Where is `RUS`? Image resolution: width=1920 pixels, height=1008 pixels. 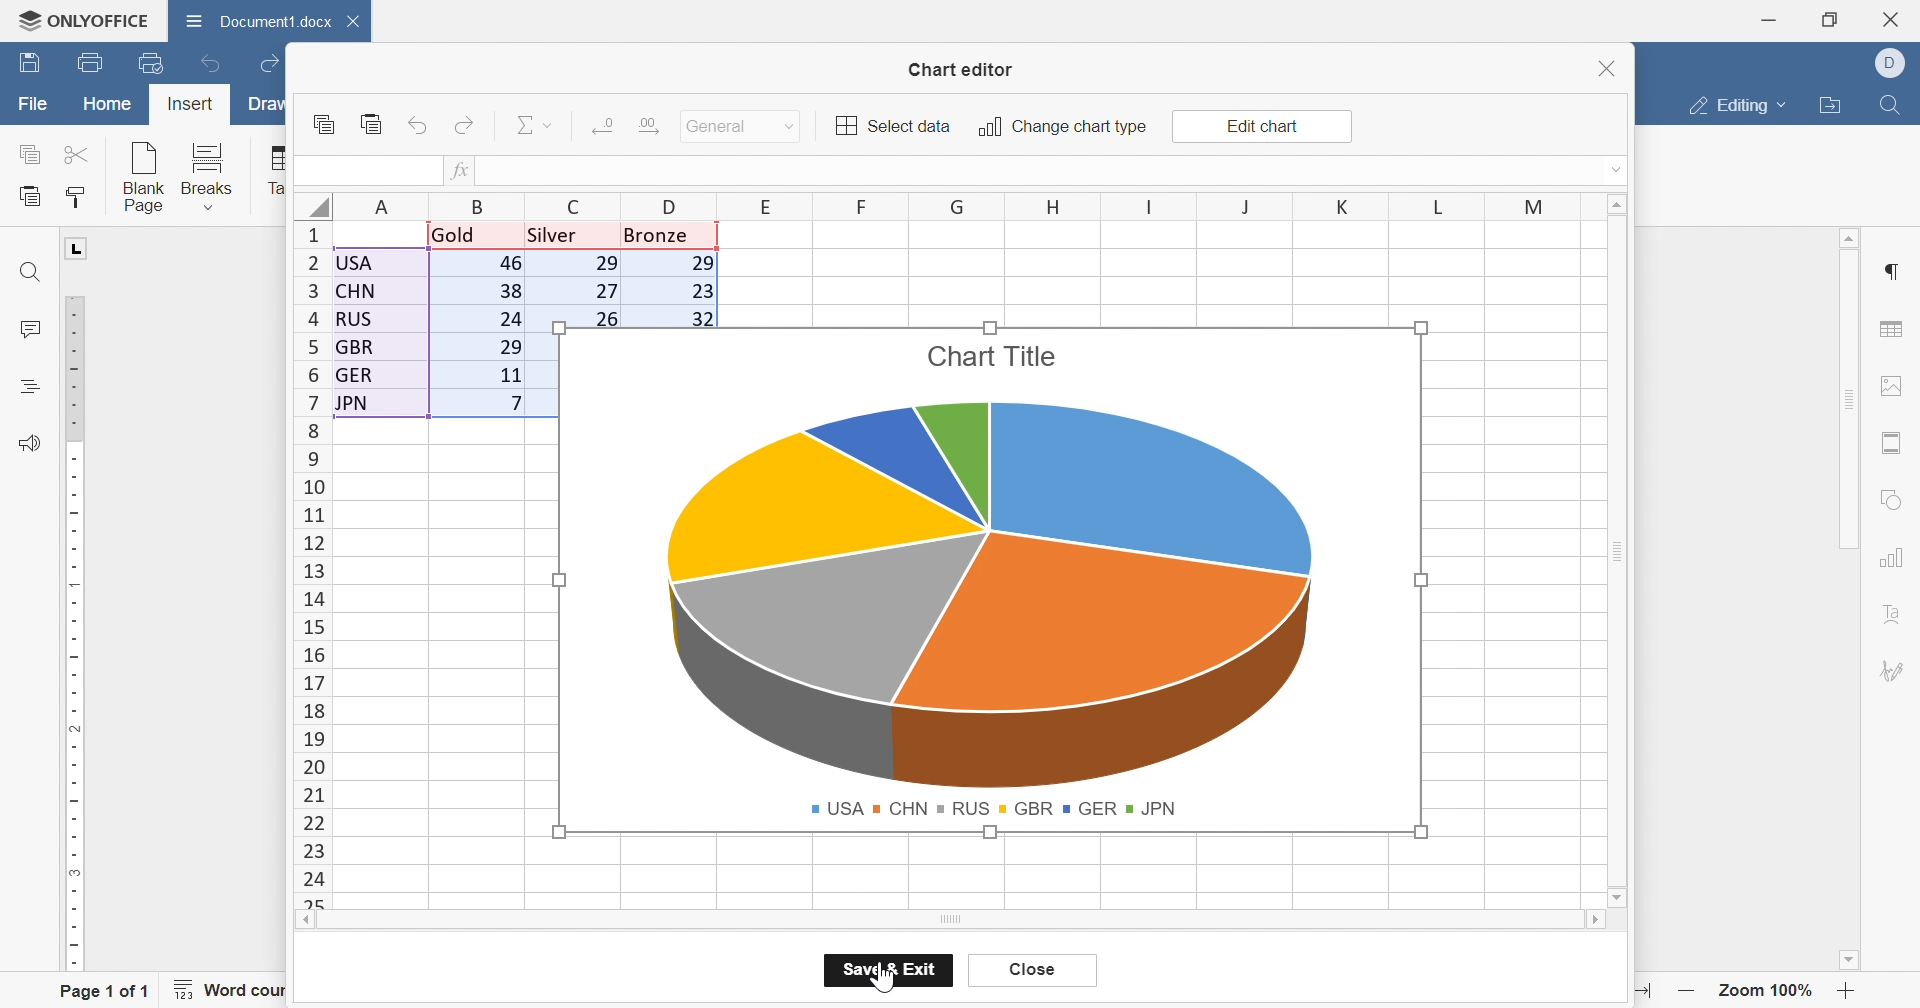
RUS is located at coordinates (357, 317).